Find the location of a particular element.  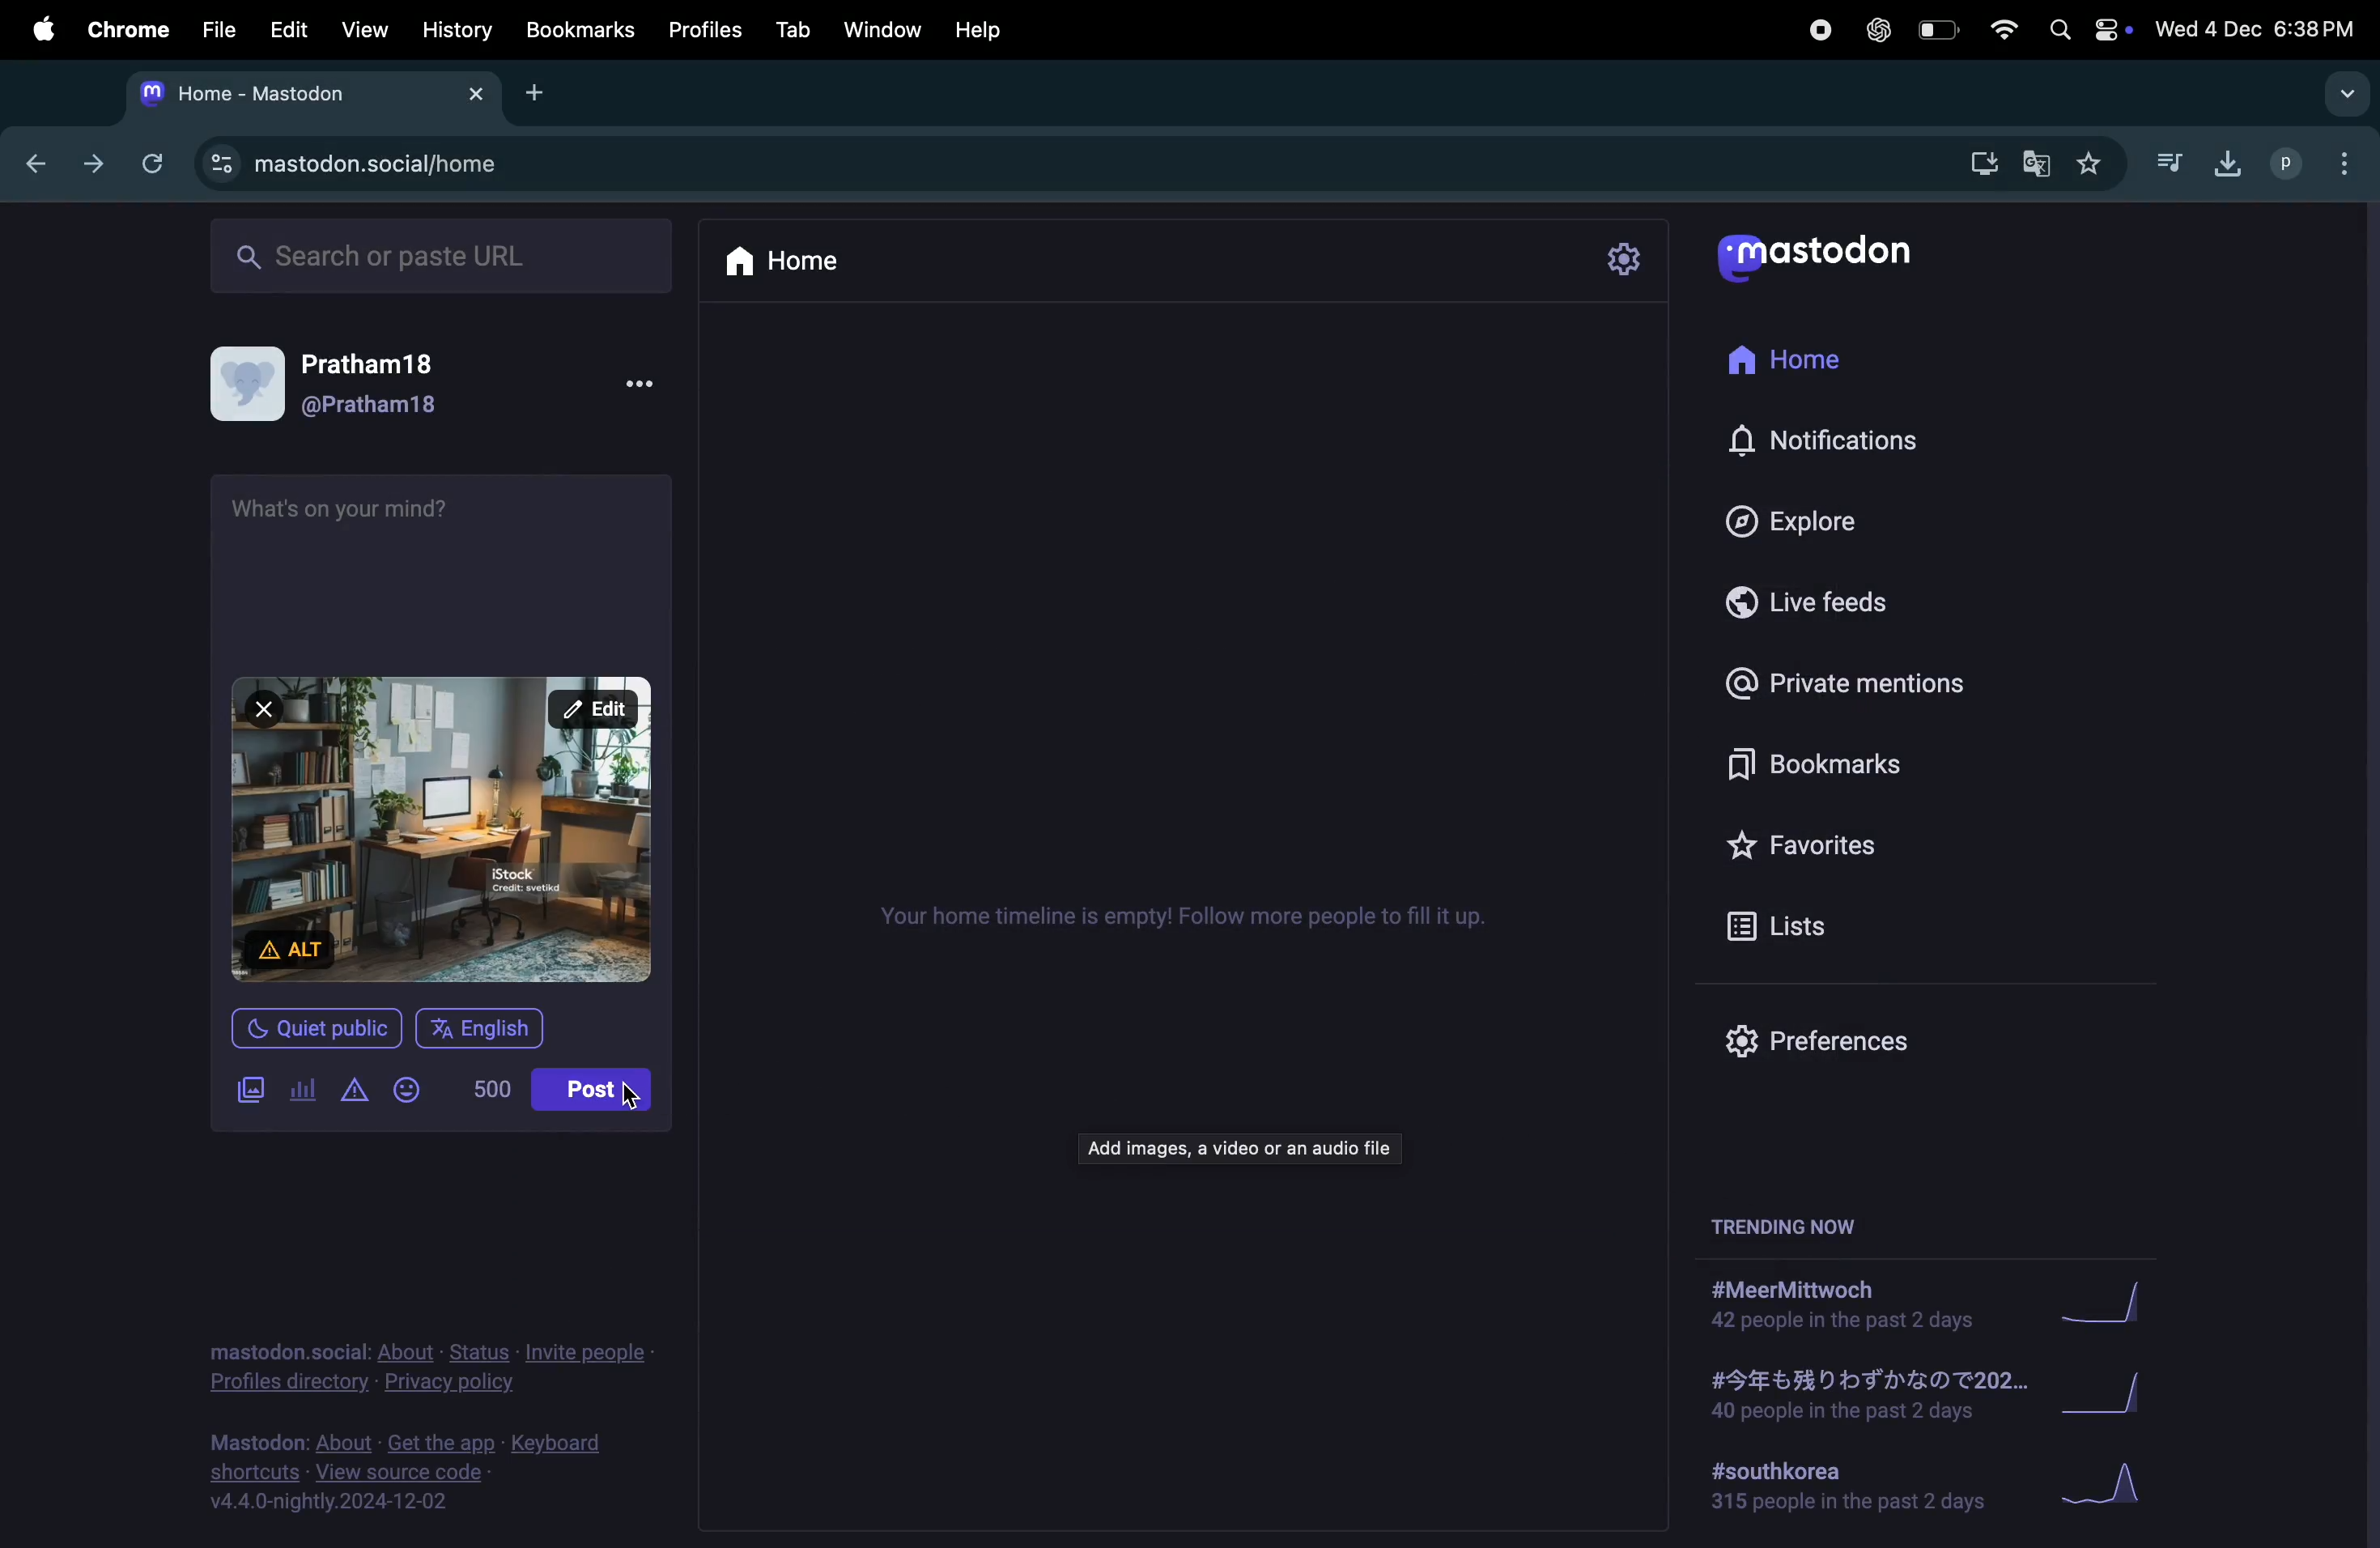

apple menu is located at coordinates (38, 29).